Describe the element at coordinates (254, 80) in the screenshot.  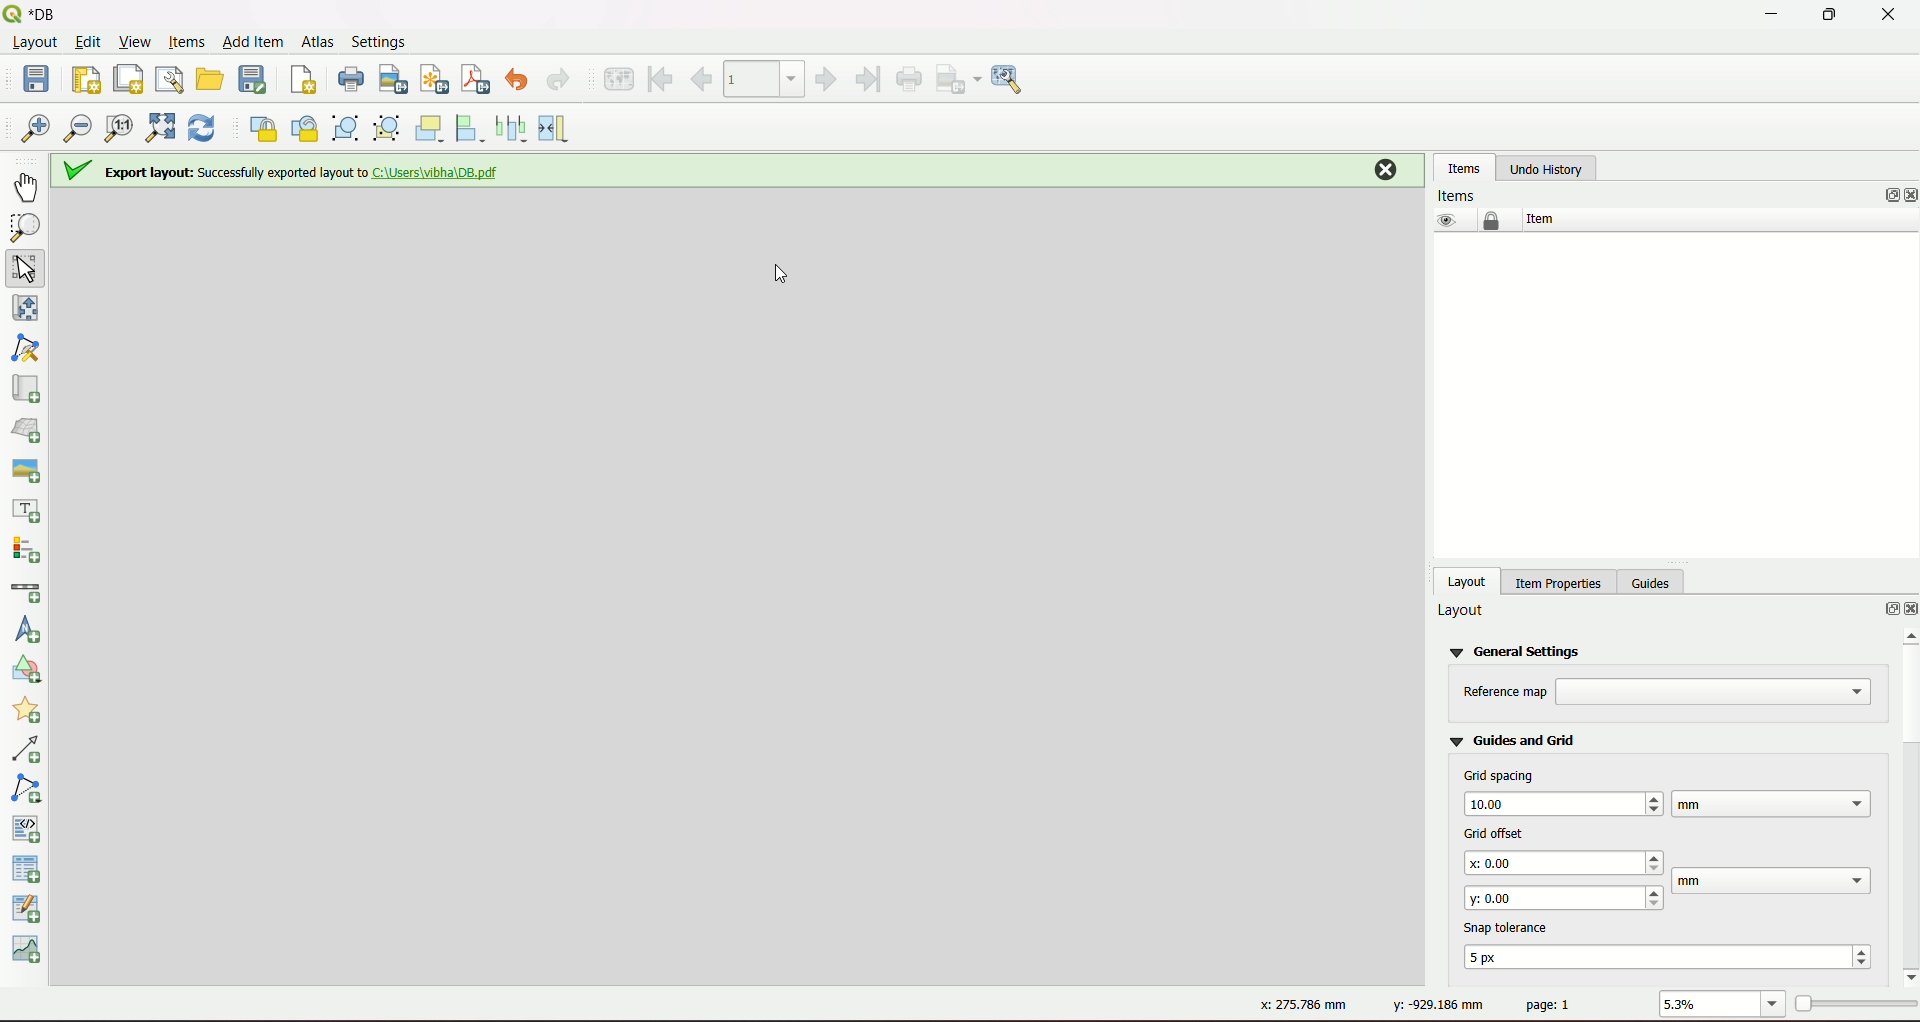
I see `save as template` at that location.